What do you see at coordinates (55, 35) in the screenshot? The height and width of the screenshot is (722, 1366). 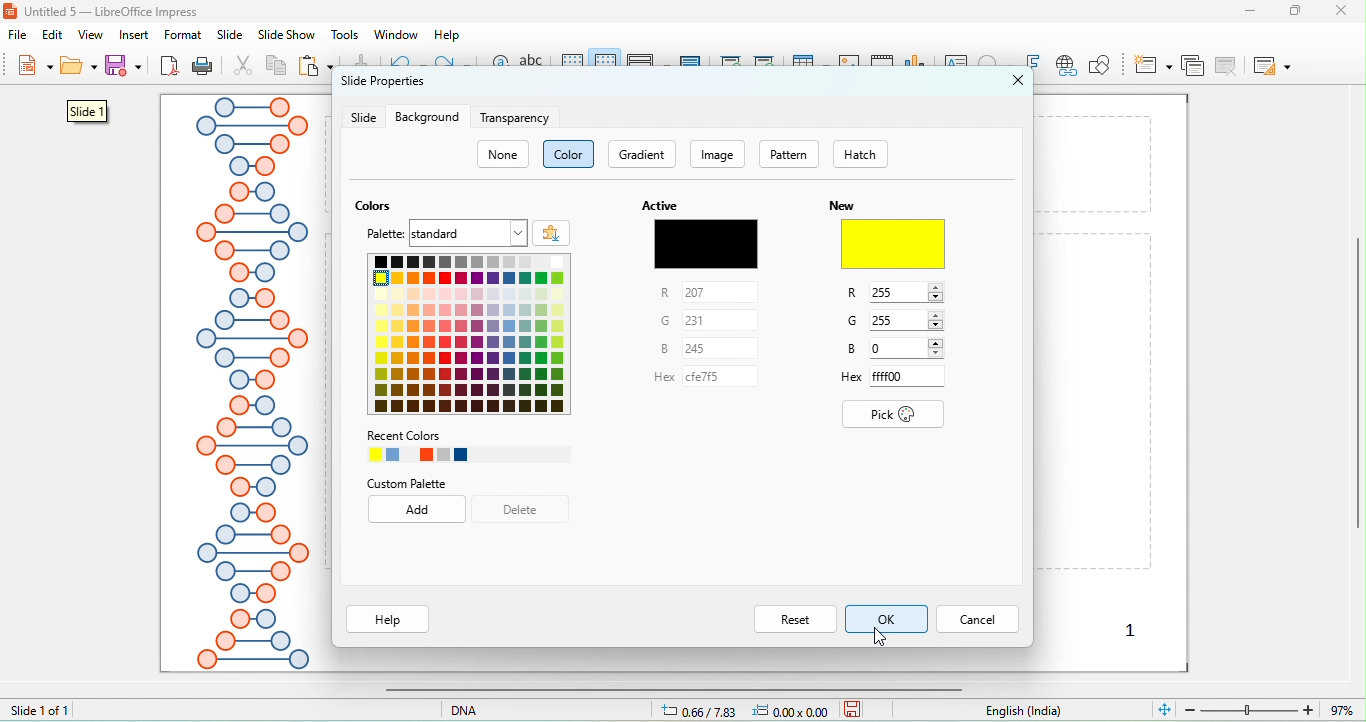 I see `edit` at bounding box center [55, 35].